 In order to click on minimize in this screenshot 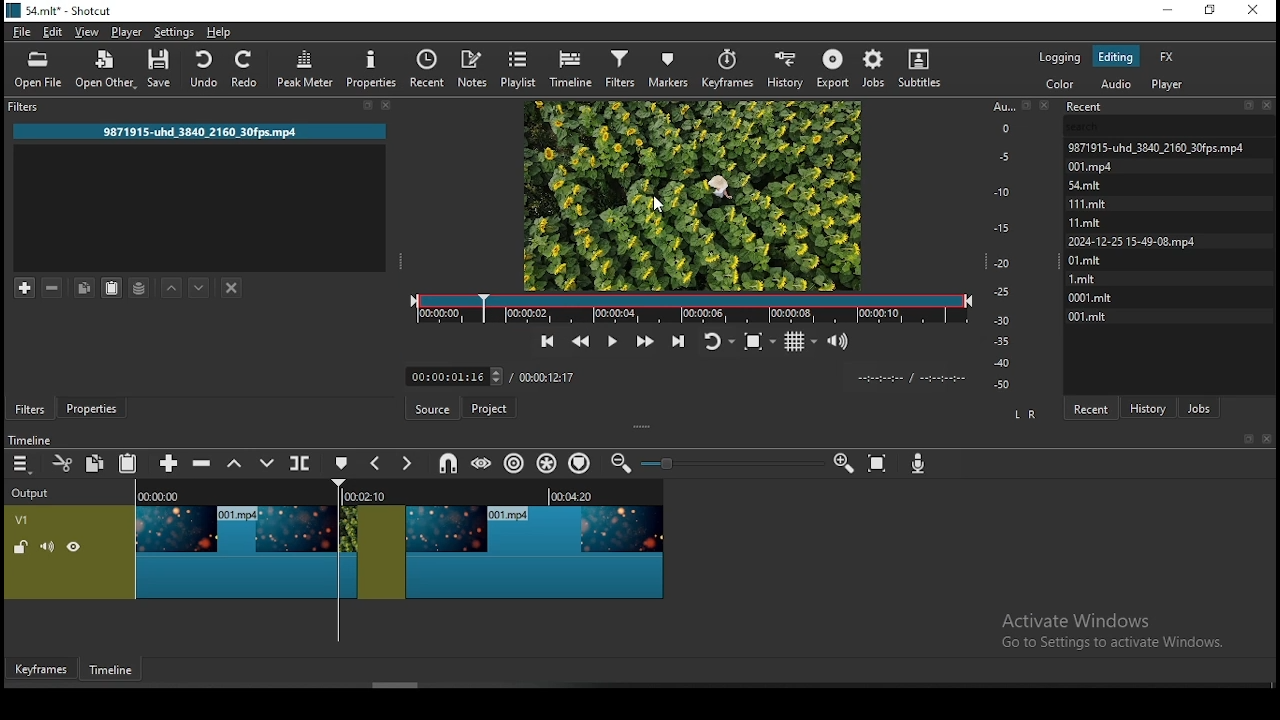, I will do `click(1168, 11)`.